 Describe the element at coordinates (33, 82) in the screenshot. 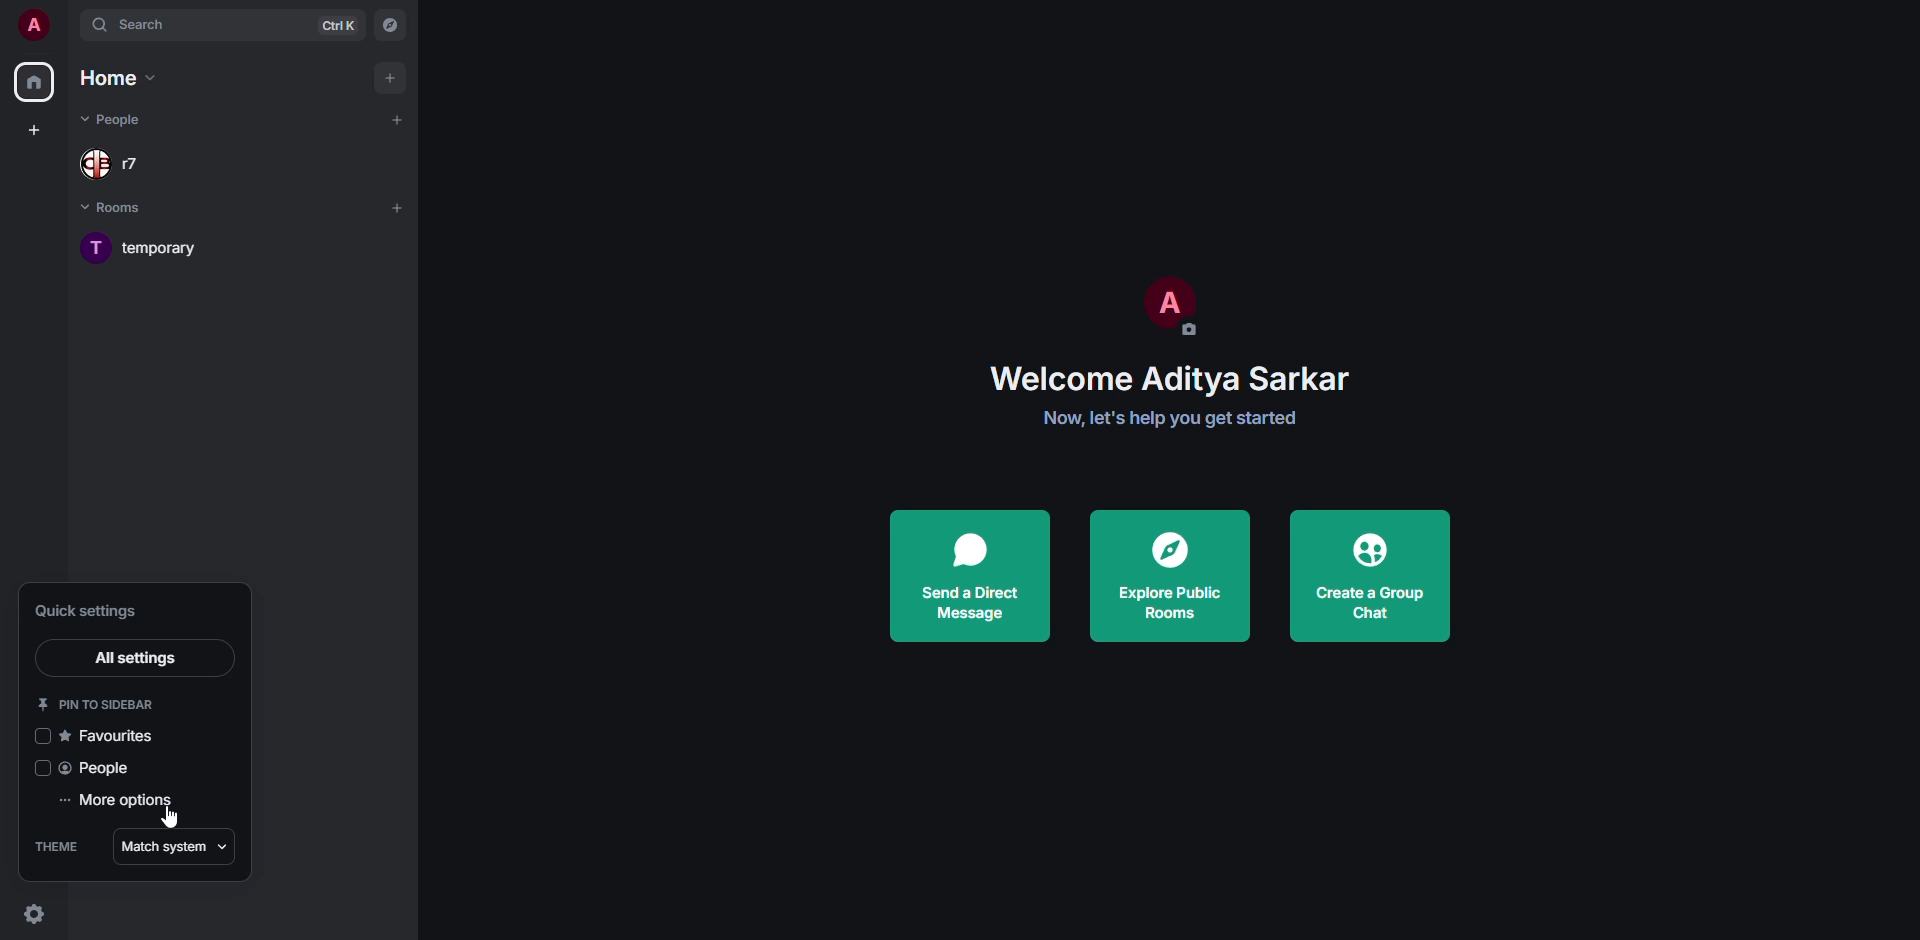

I see `home` at that location.